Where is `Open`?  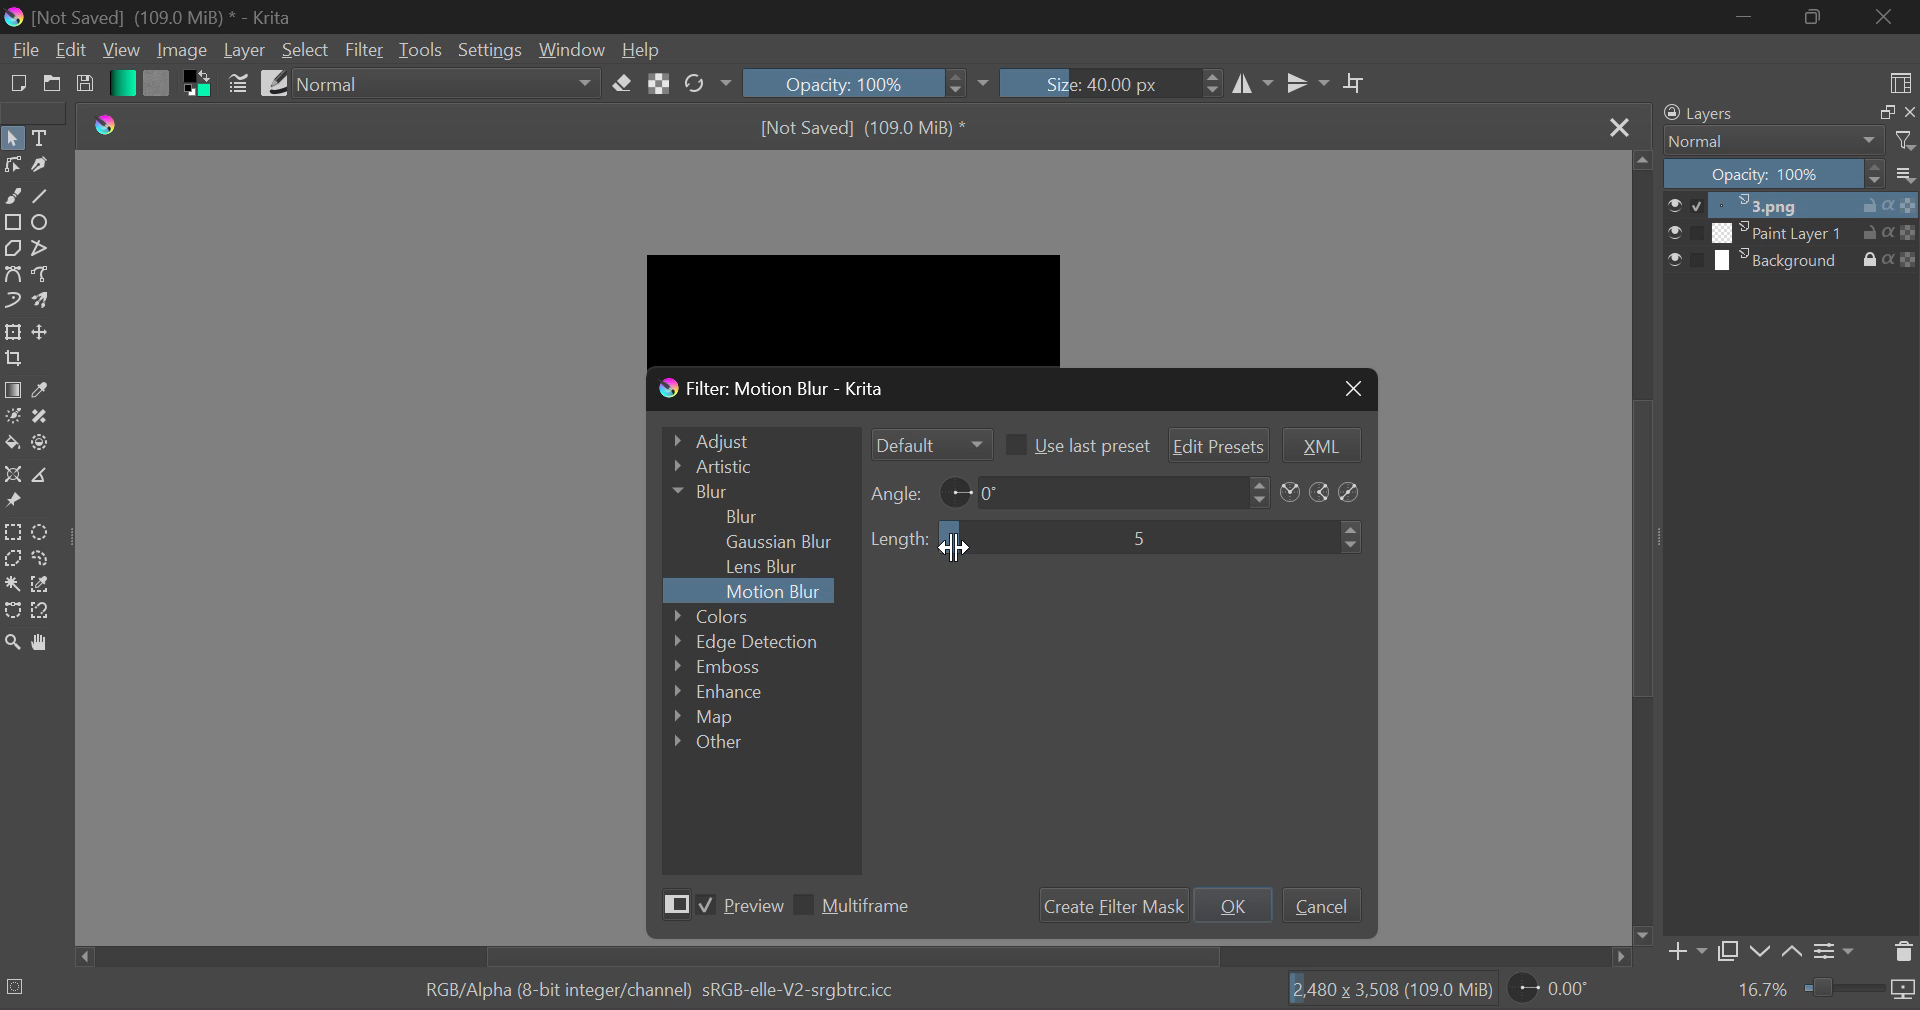
Open is located at coordinates (50, 86).